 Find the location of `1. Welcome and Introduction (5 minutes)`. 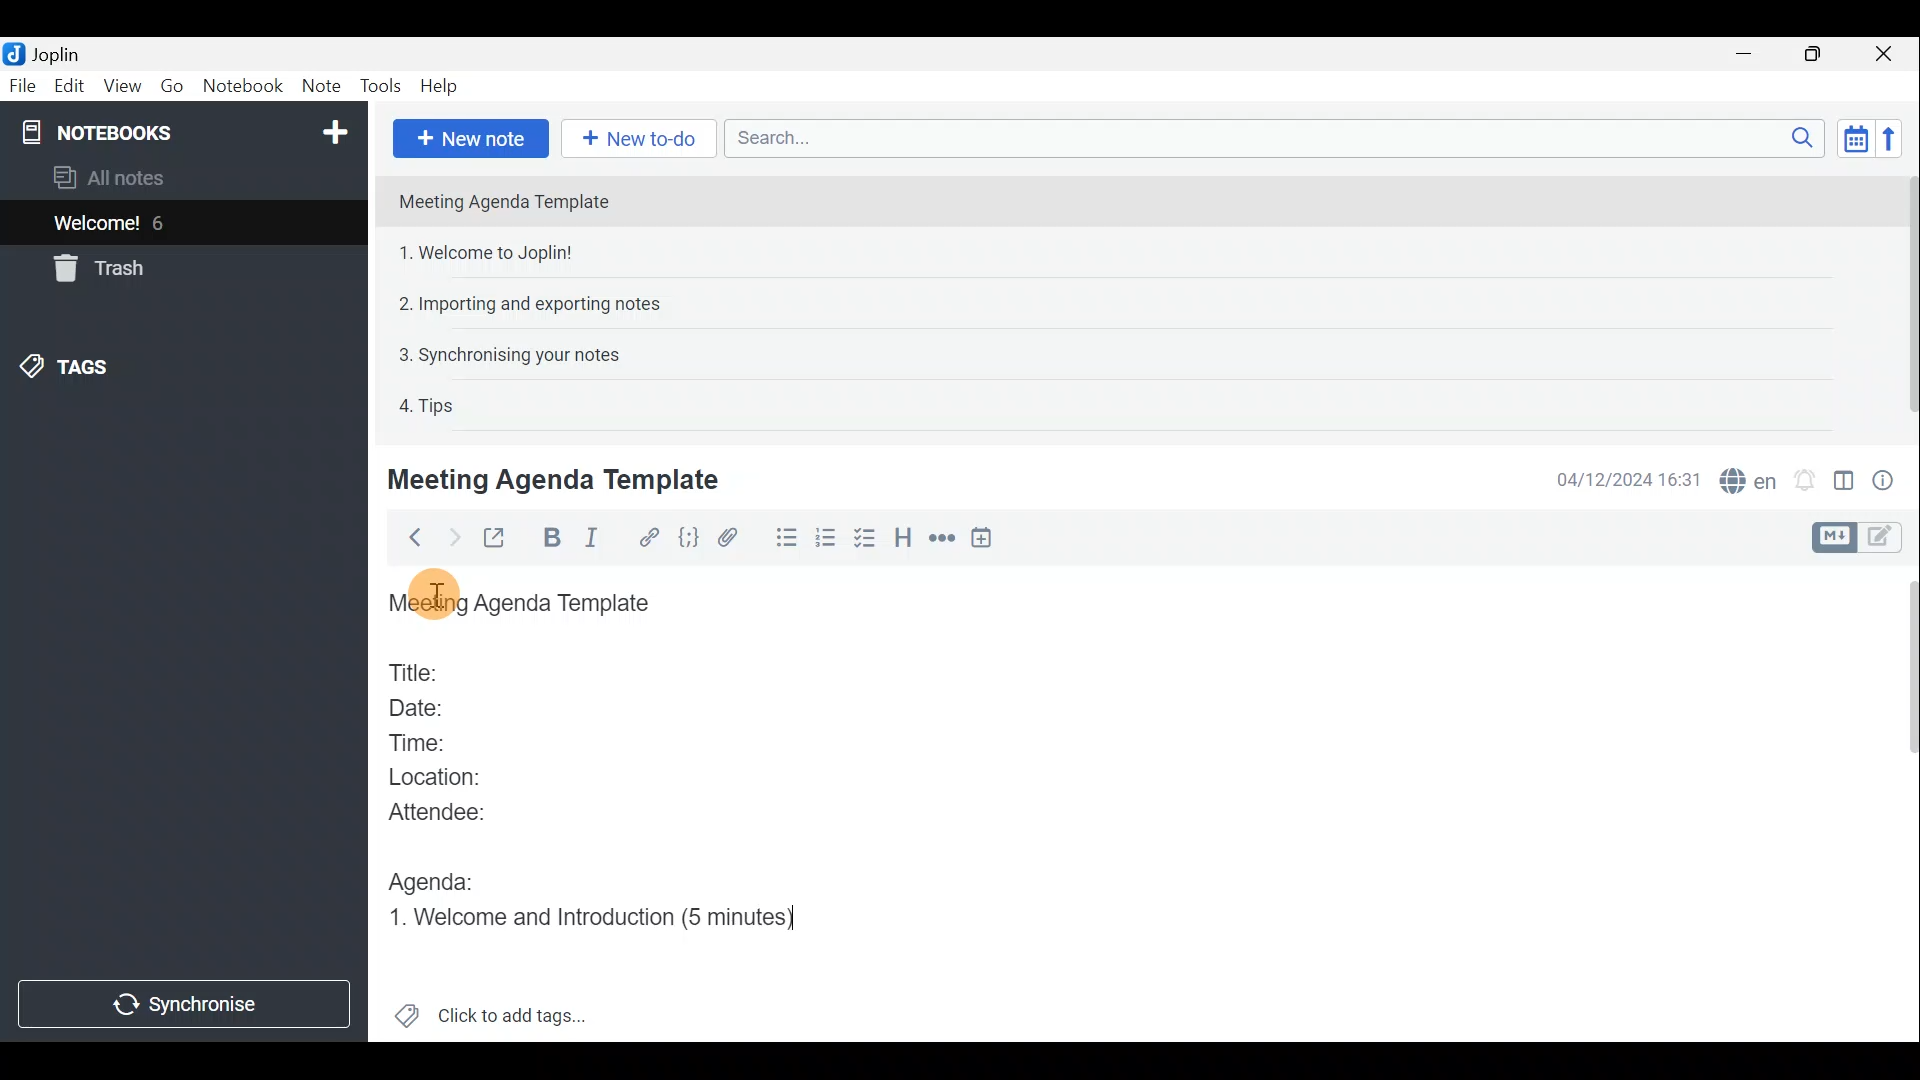

1. Welcome and Introduction (5 minutes) is located at coordinates (608, 915).